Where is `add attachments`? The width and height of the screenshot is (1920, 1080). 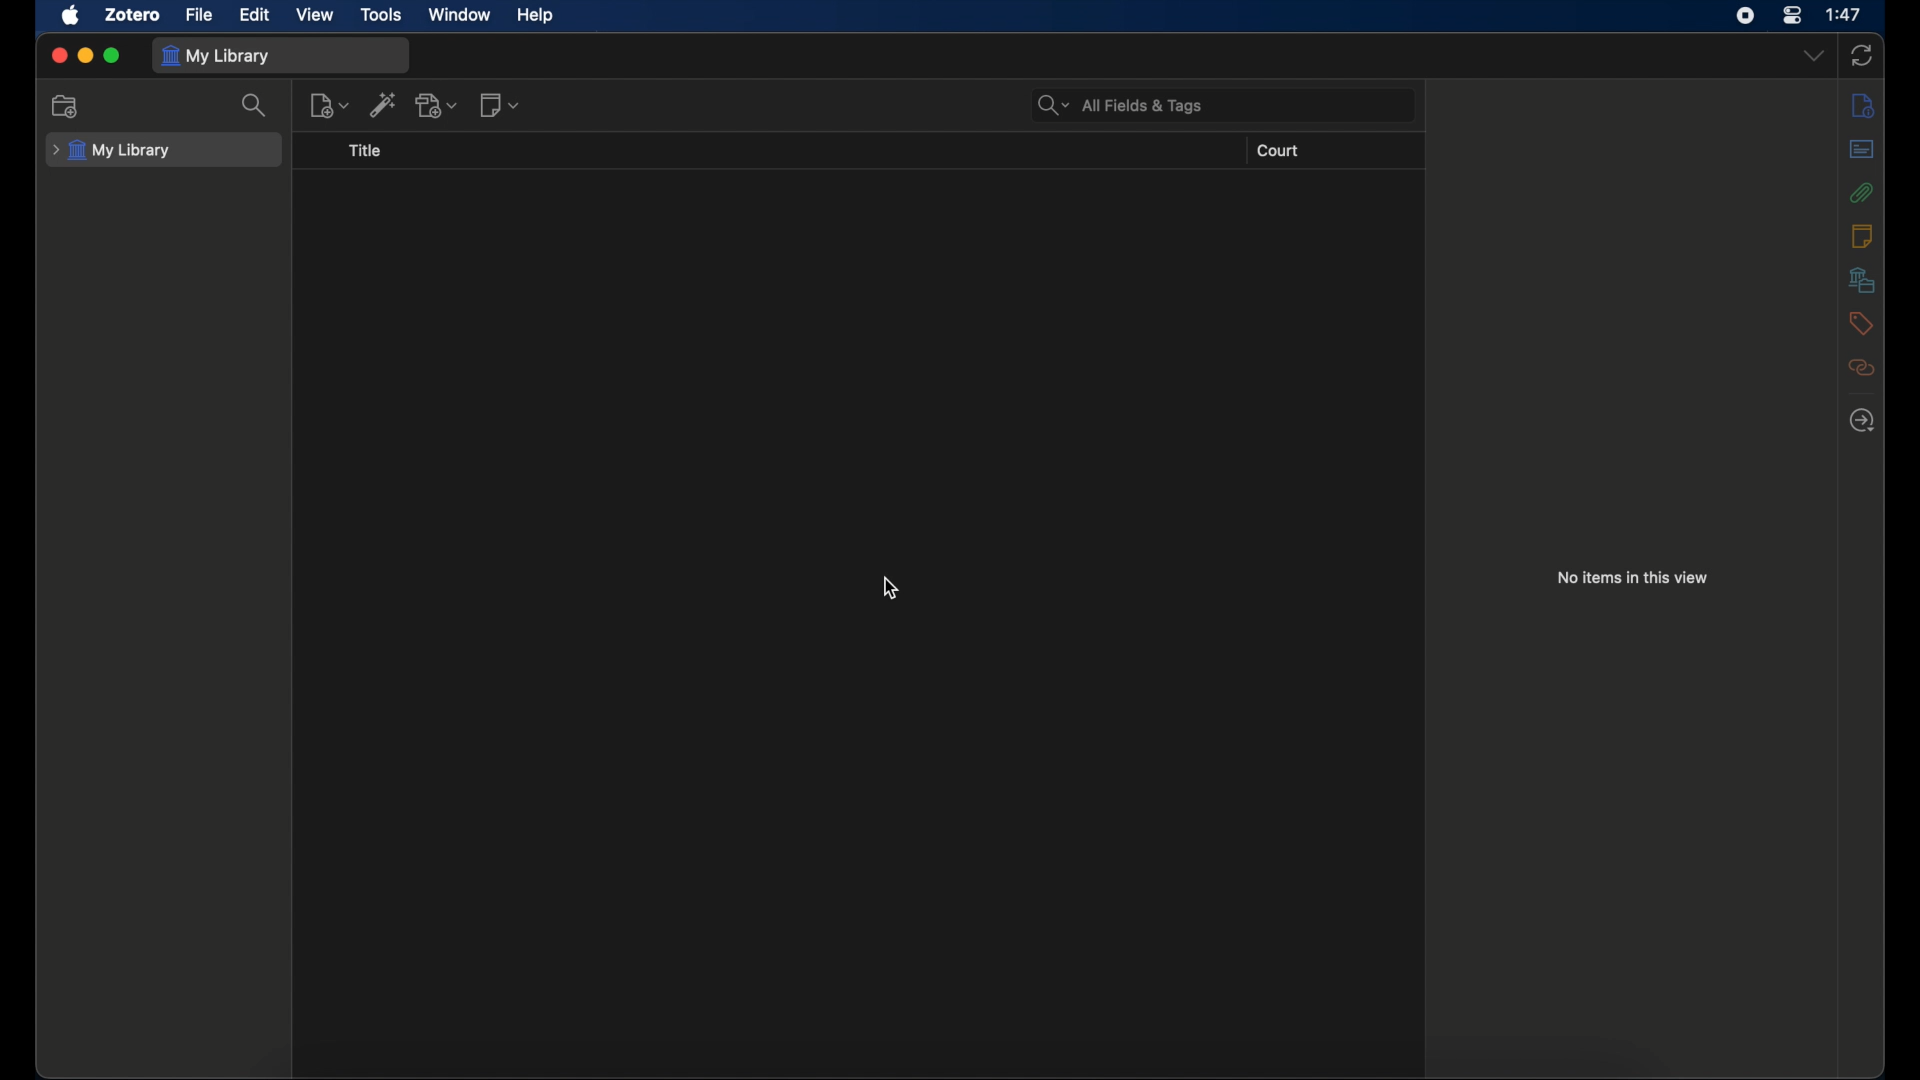 add attachments is located at coordinates (438, 106).